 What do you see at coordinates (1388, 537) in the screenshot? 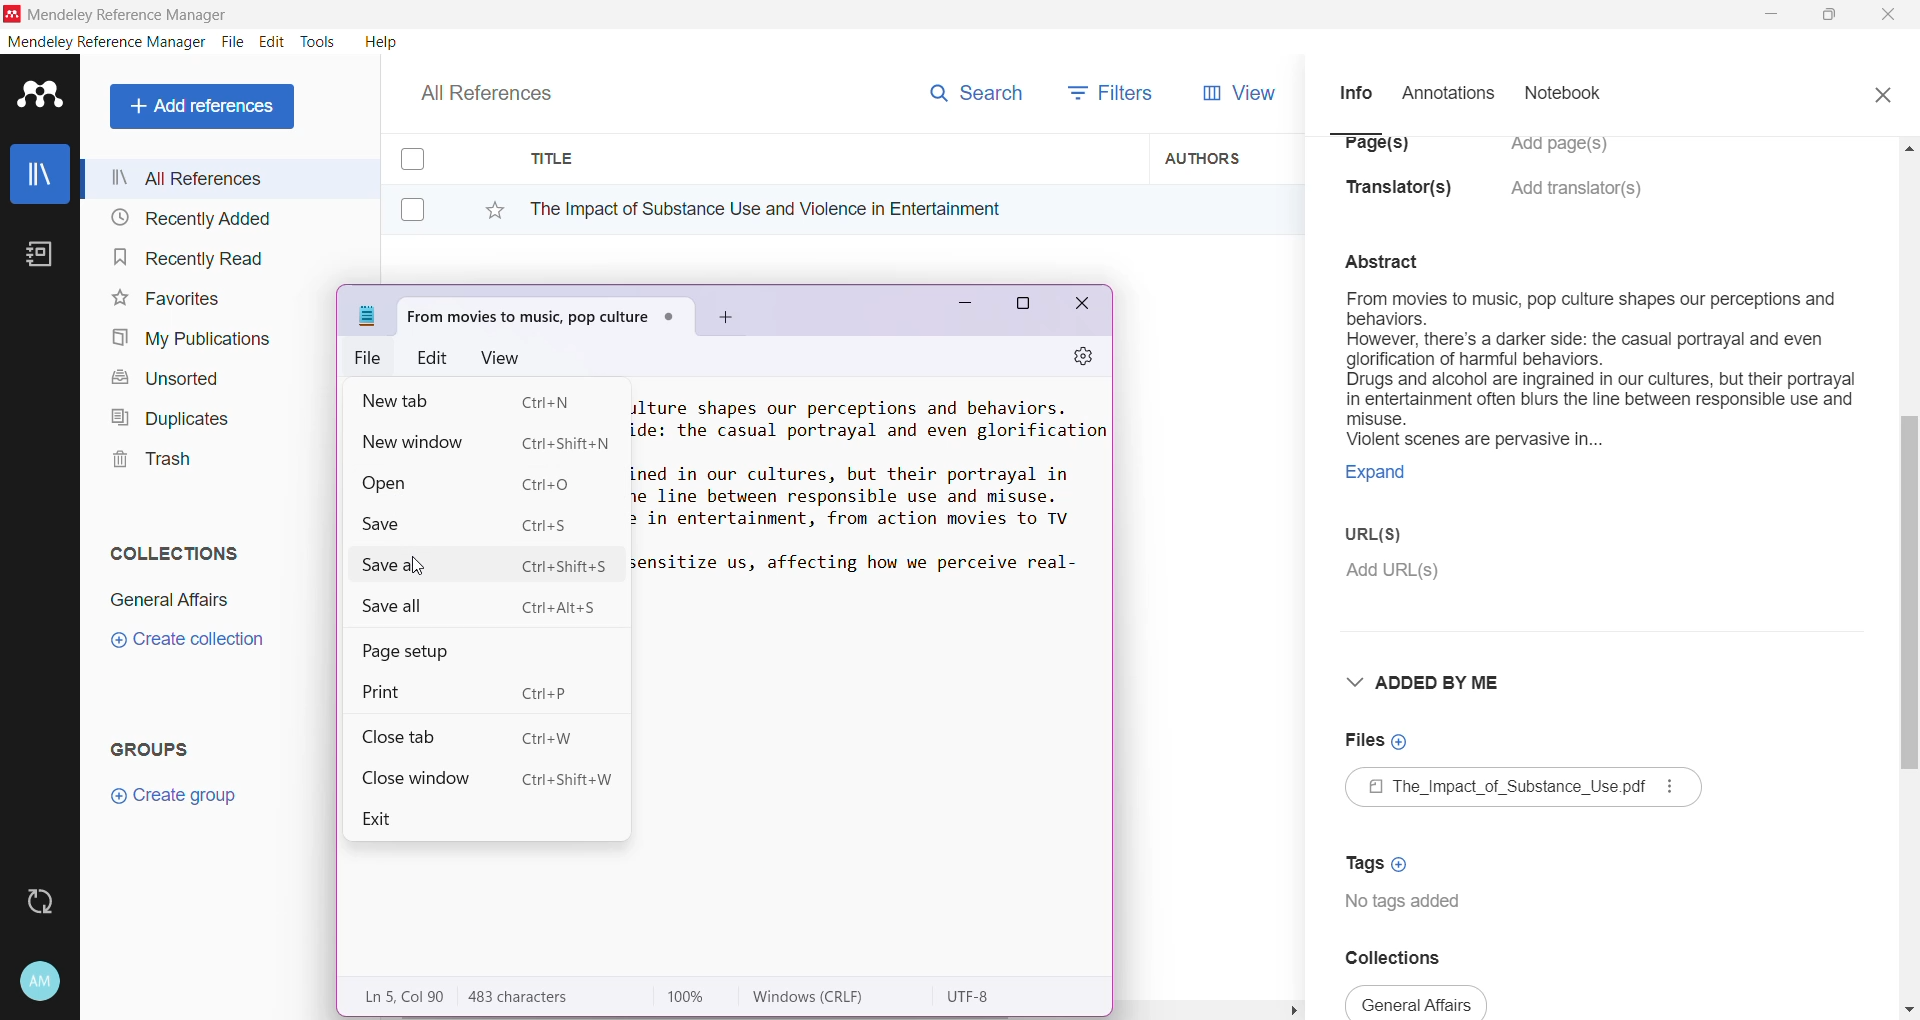
I see `URL(S)` at bounding box center [1388, 537].